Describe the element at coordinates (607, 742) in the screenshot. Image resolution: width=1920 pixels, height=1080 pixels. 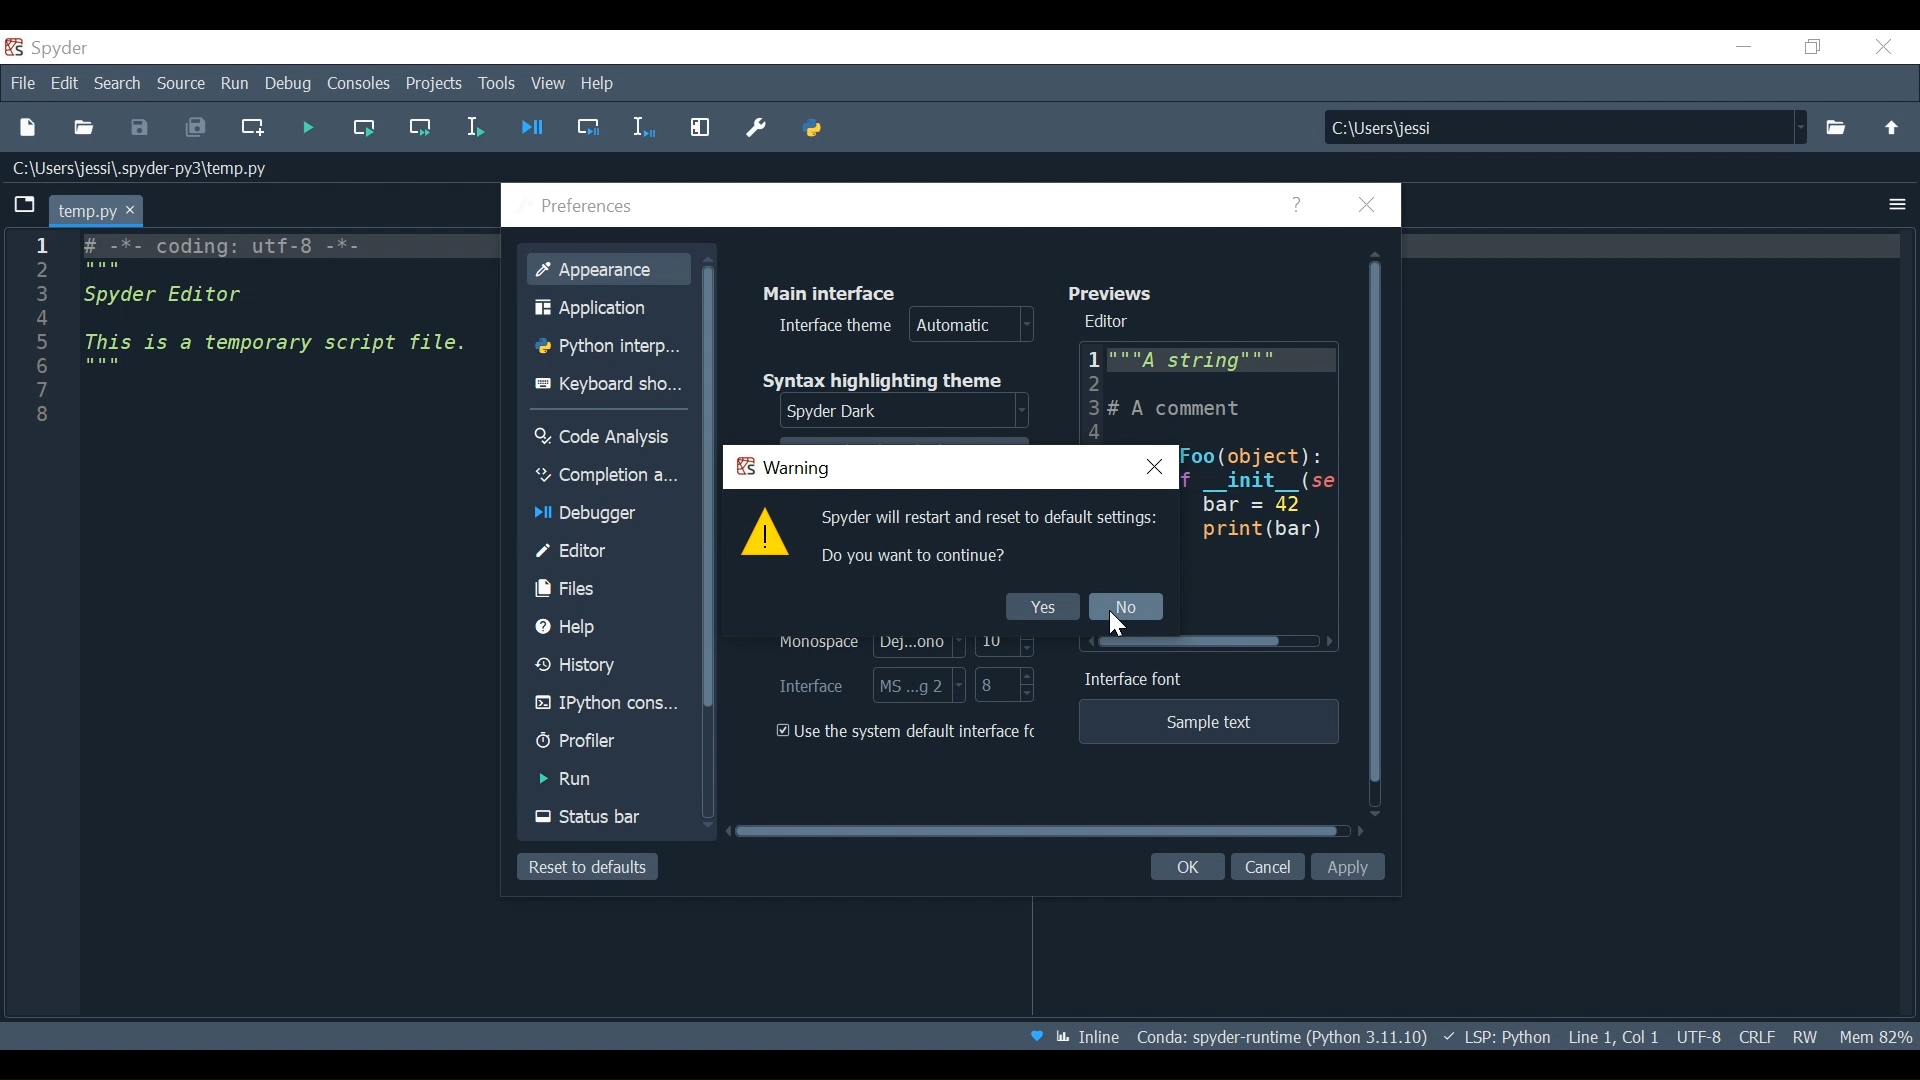
I see `Profiler` at that location.